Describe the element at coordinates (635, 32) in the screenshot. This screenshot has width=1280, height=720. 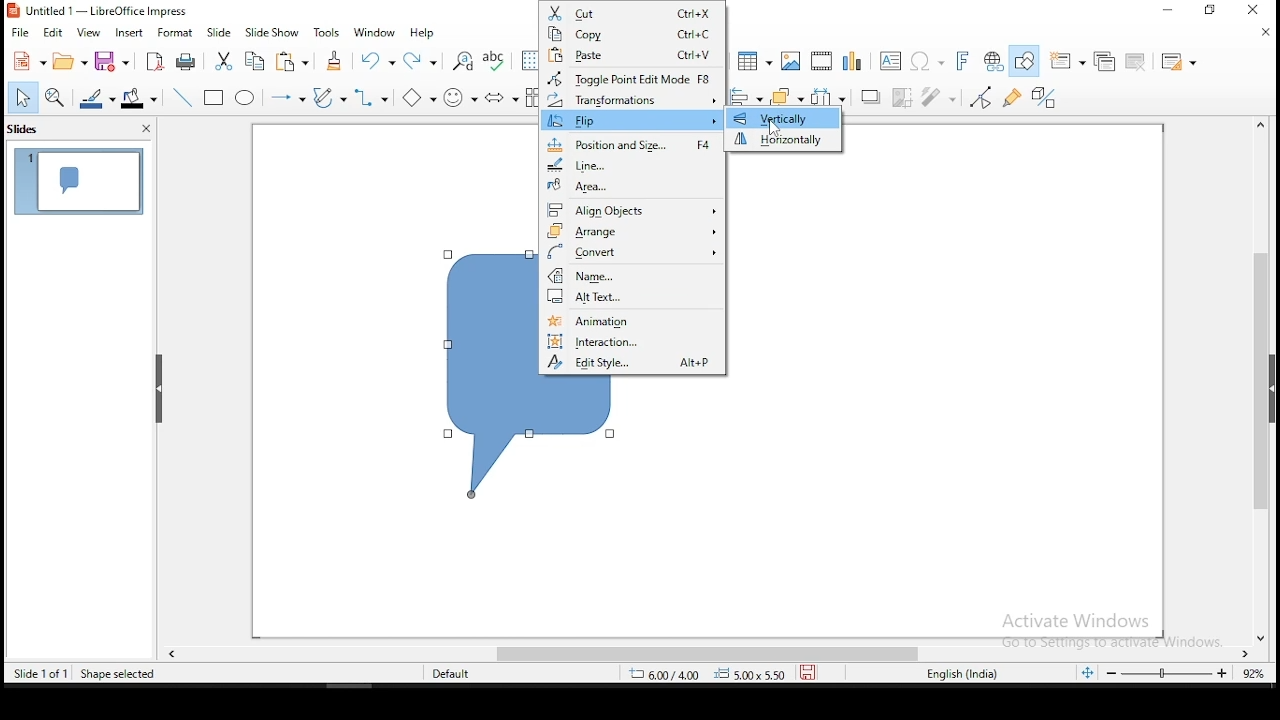
I see `copy` at that location.